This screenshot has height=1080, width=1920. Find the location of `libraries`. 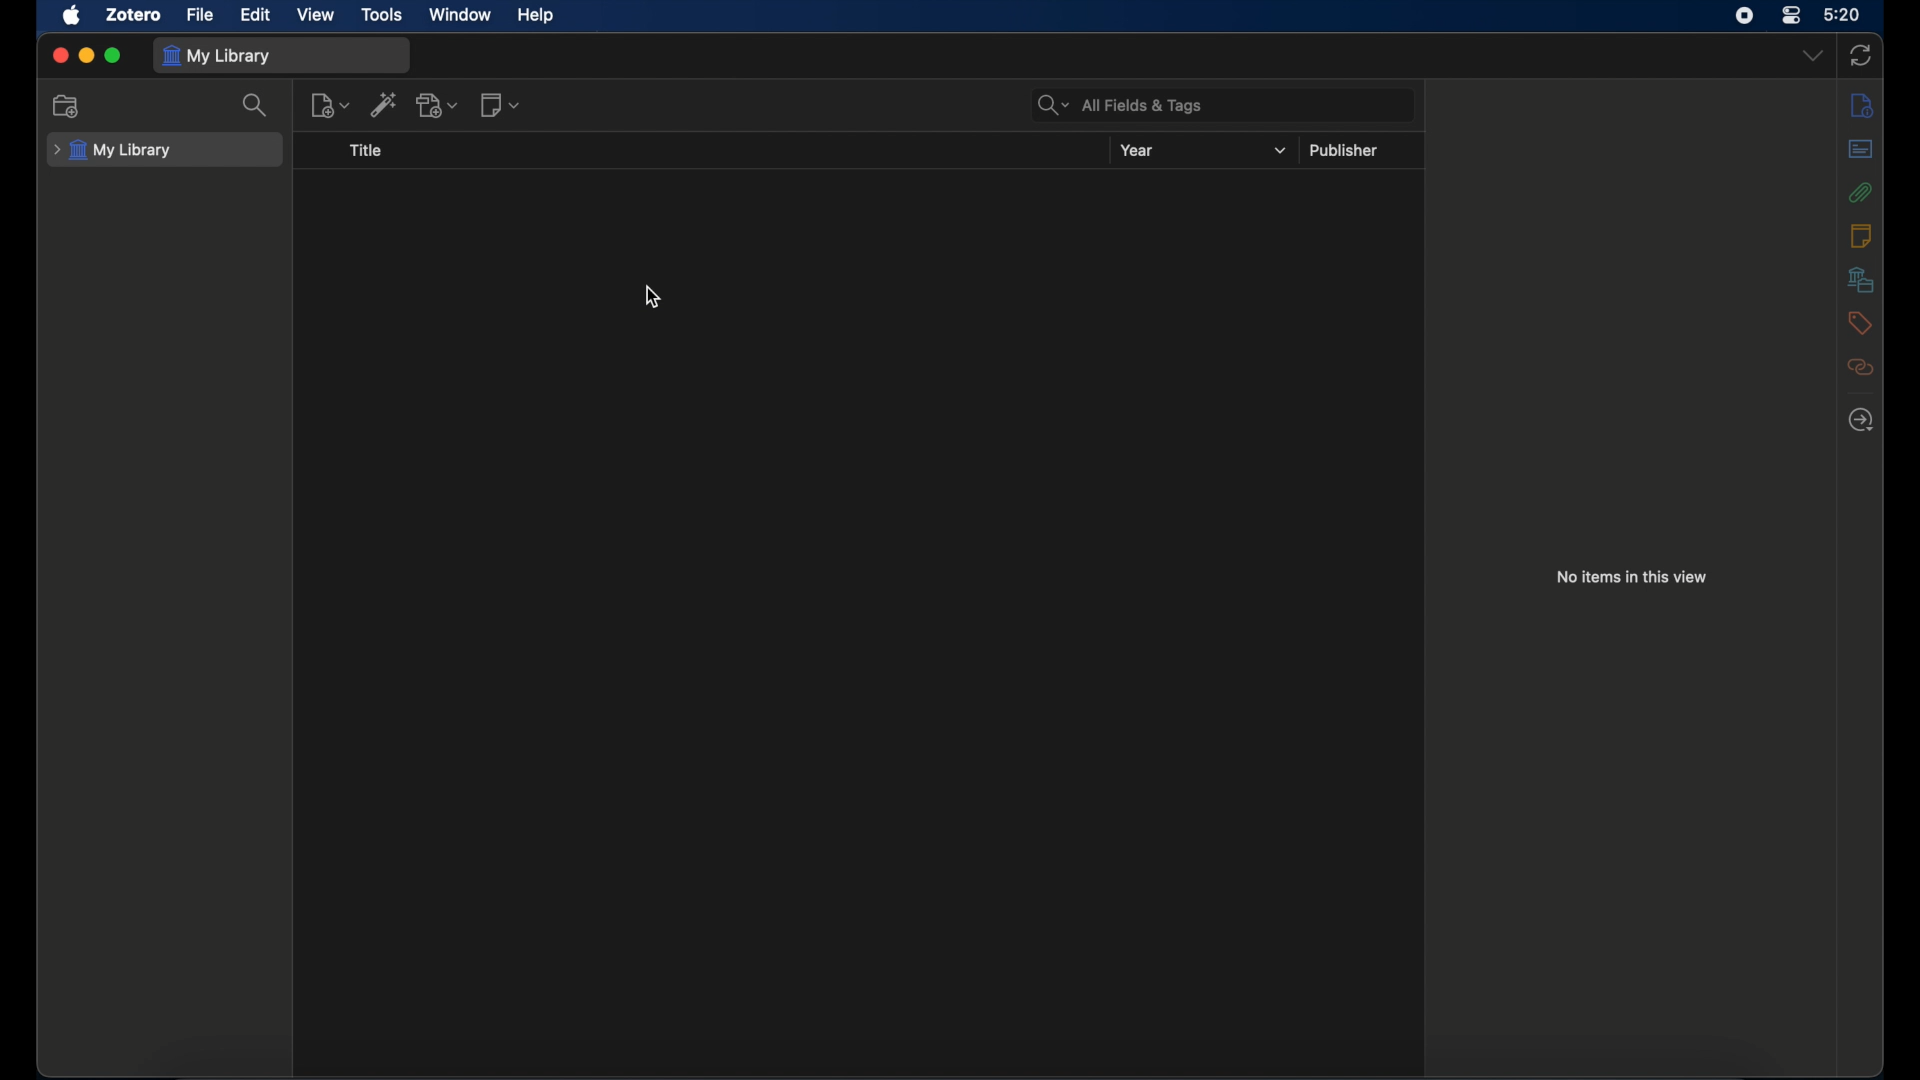

libraries is located at coordinates (1860, 279).